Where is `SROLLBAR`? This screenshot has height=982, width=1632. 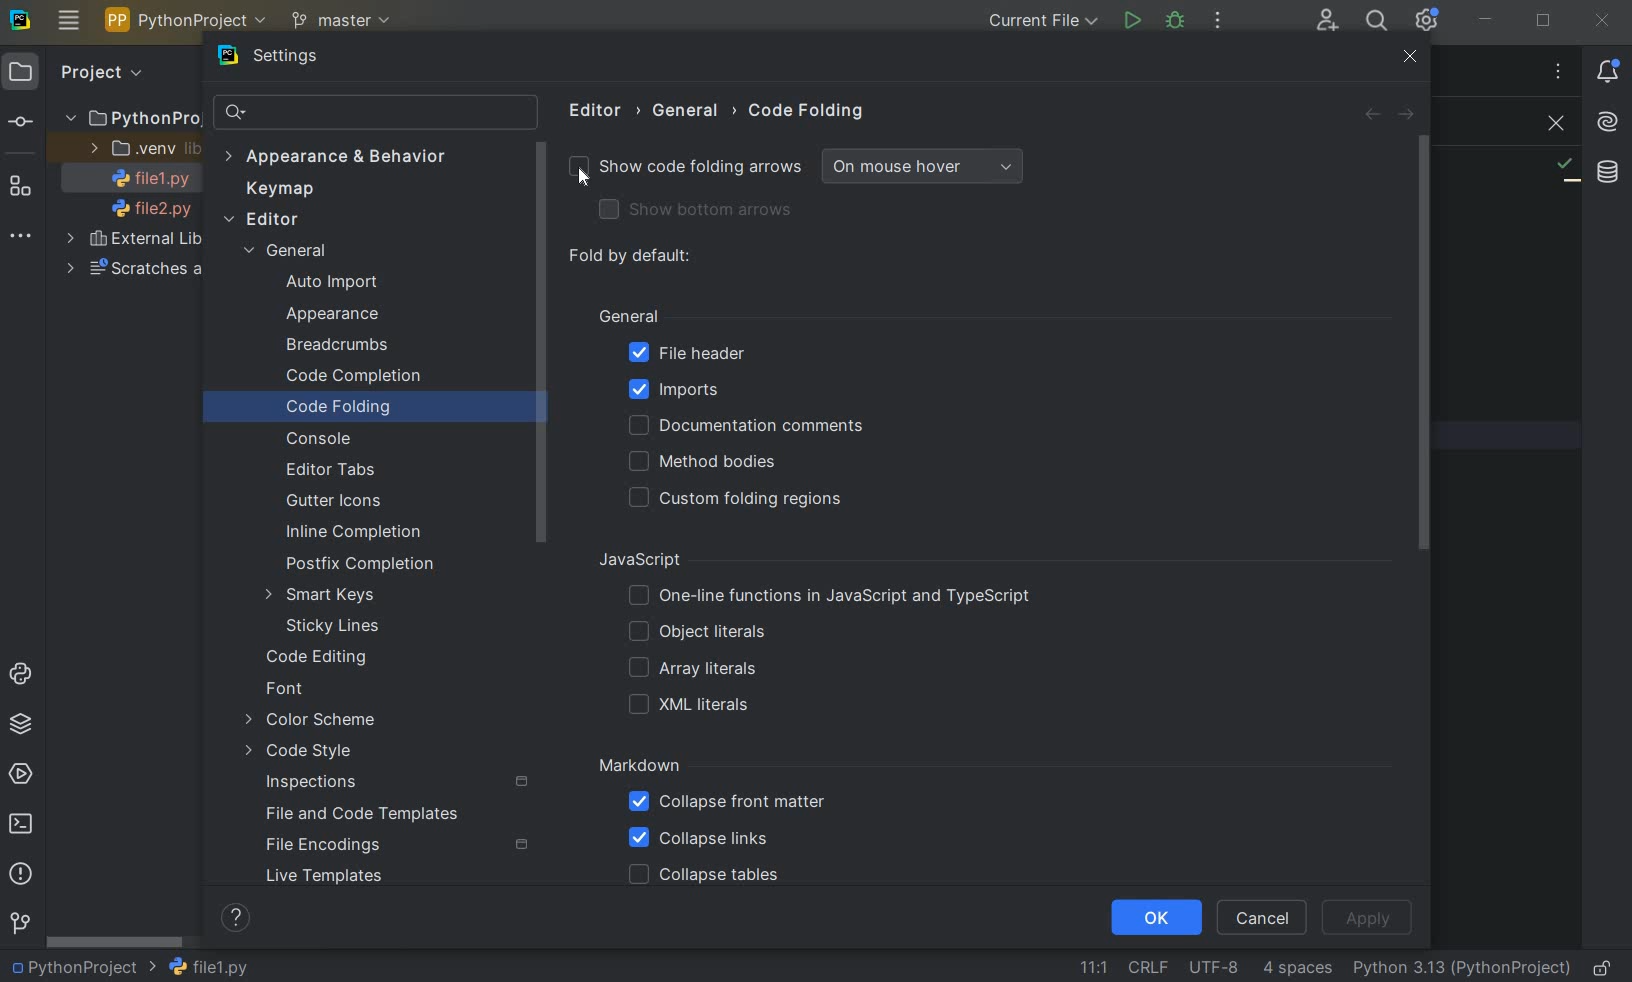 SROLLBAR is located at coordinates (542, 345).